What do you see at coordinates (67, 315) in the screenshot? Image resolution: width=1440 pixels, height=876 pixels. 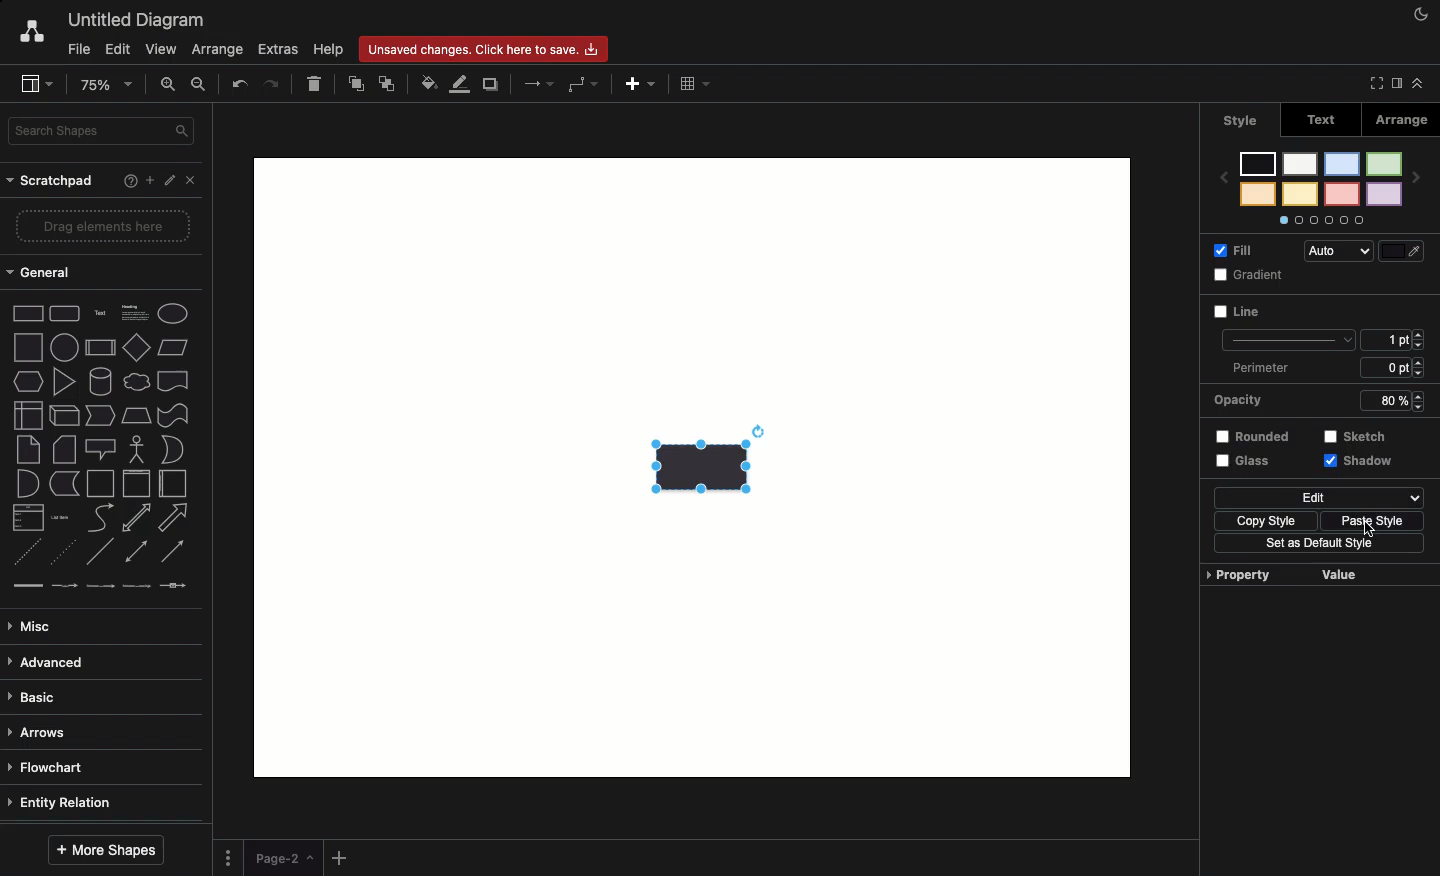 I see `Rounded rectangle` at bounding box center [67, 315].